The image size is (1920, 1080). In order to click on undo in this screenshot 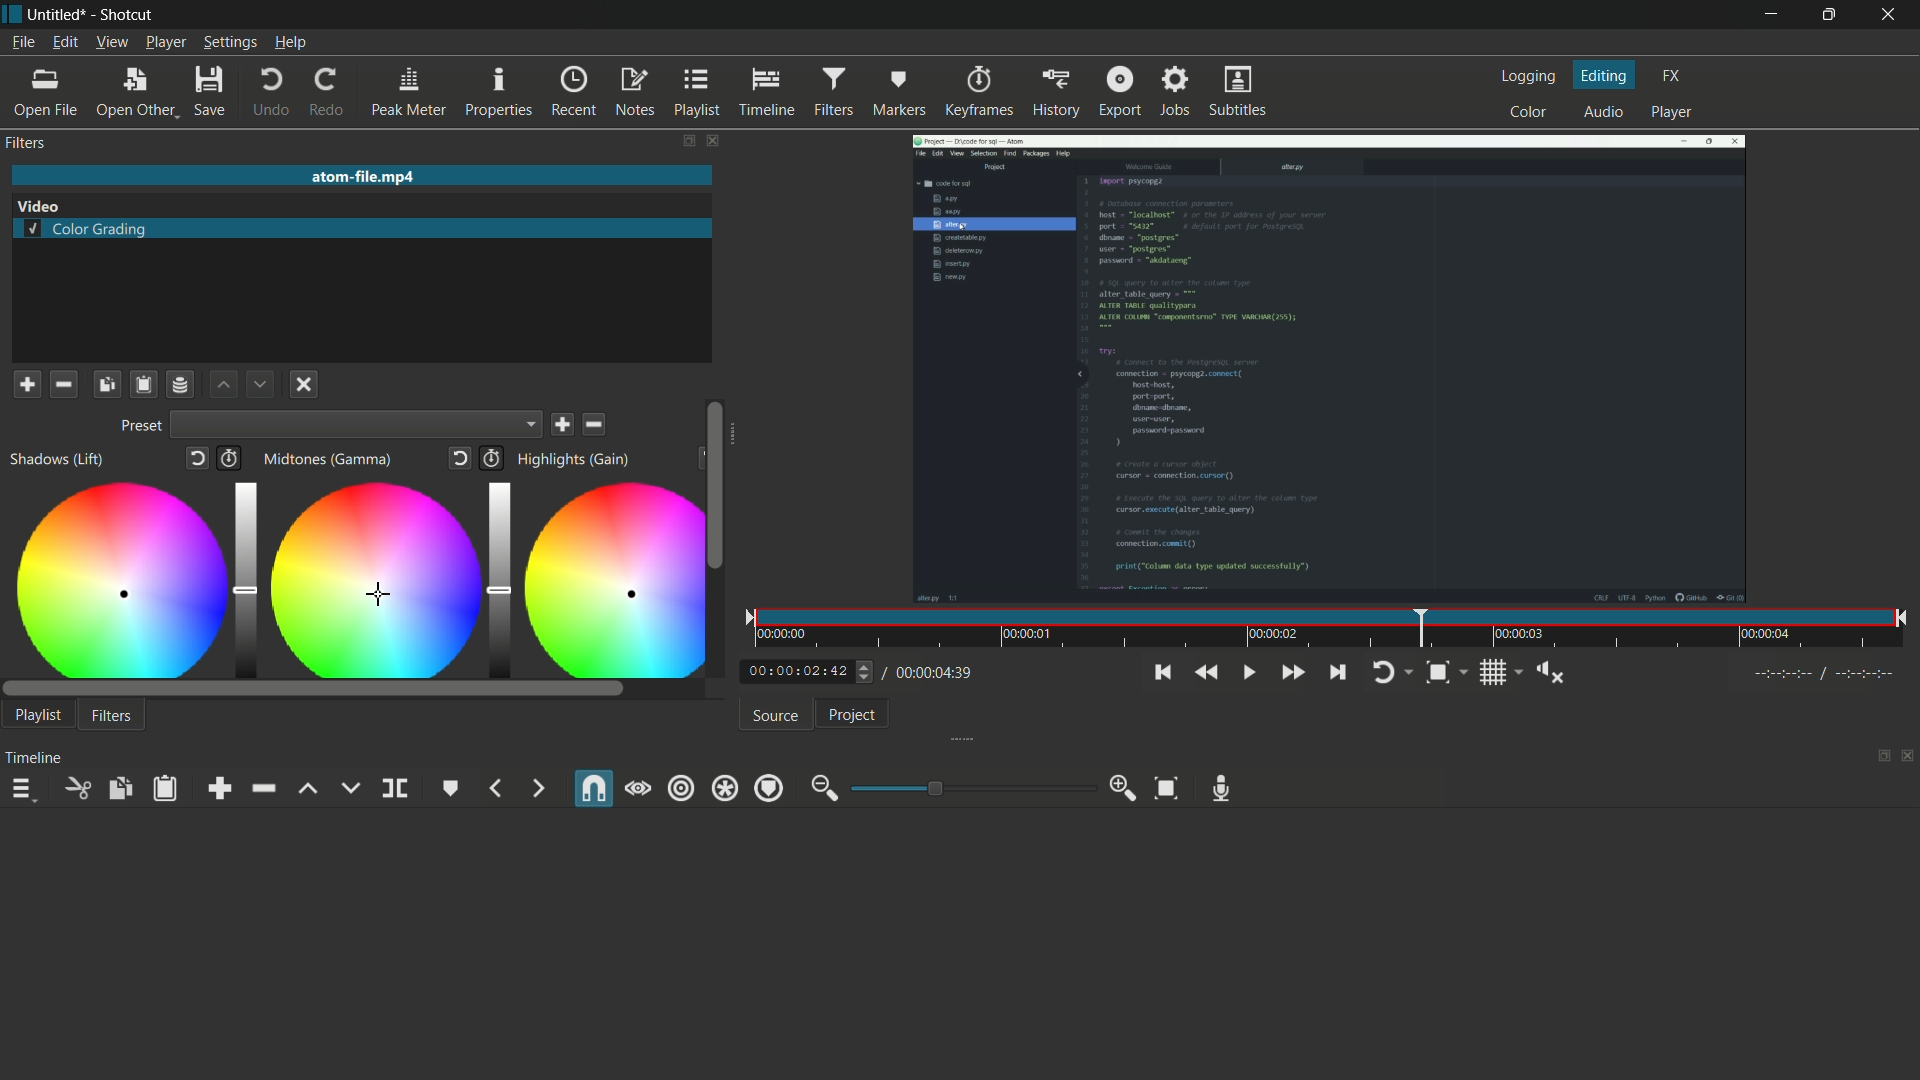, I will do `click(272, 95)`.